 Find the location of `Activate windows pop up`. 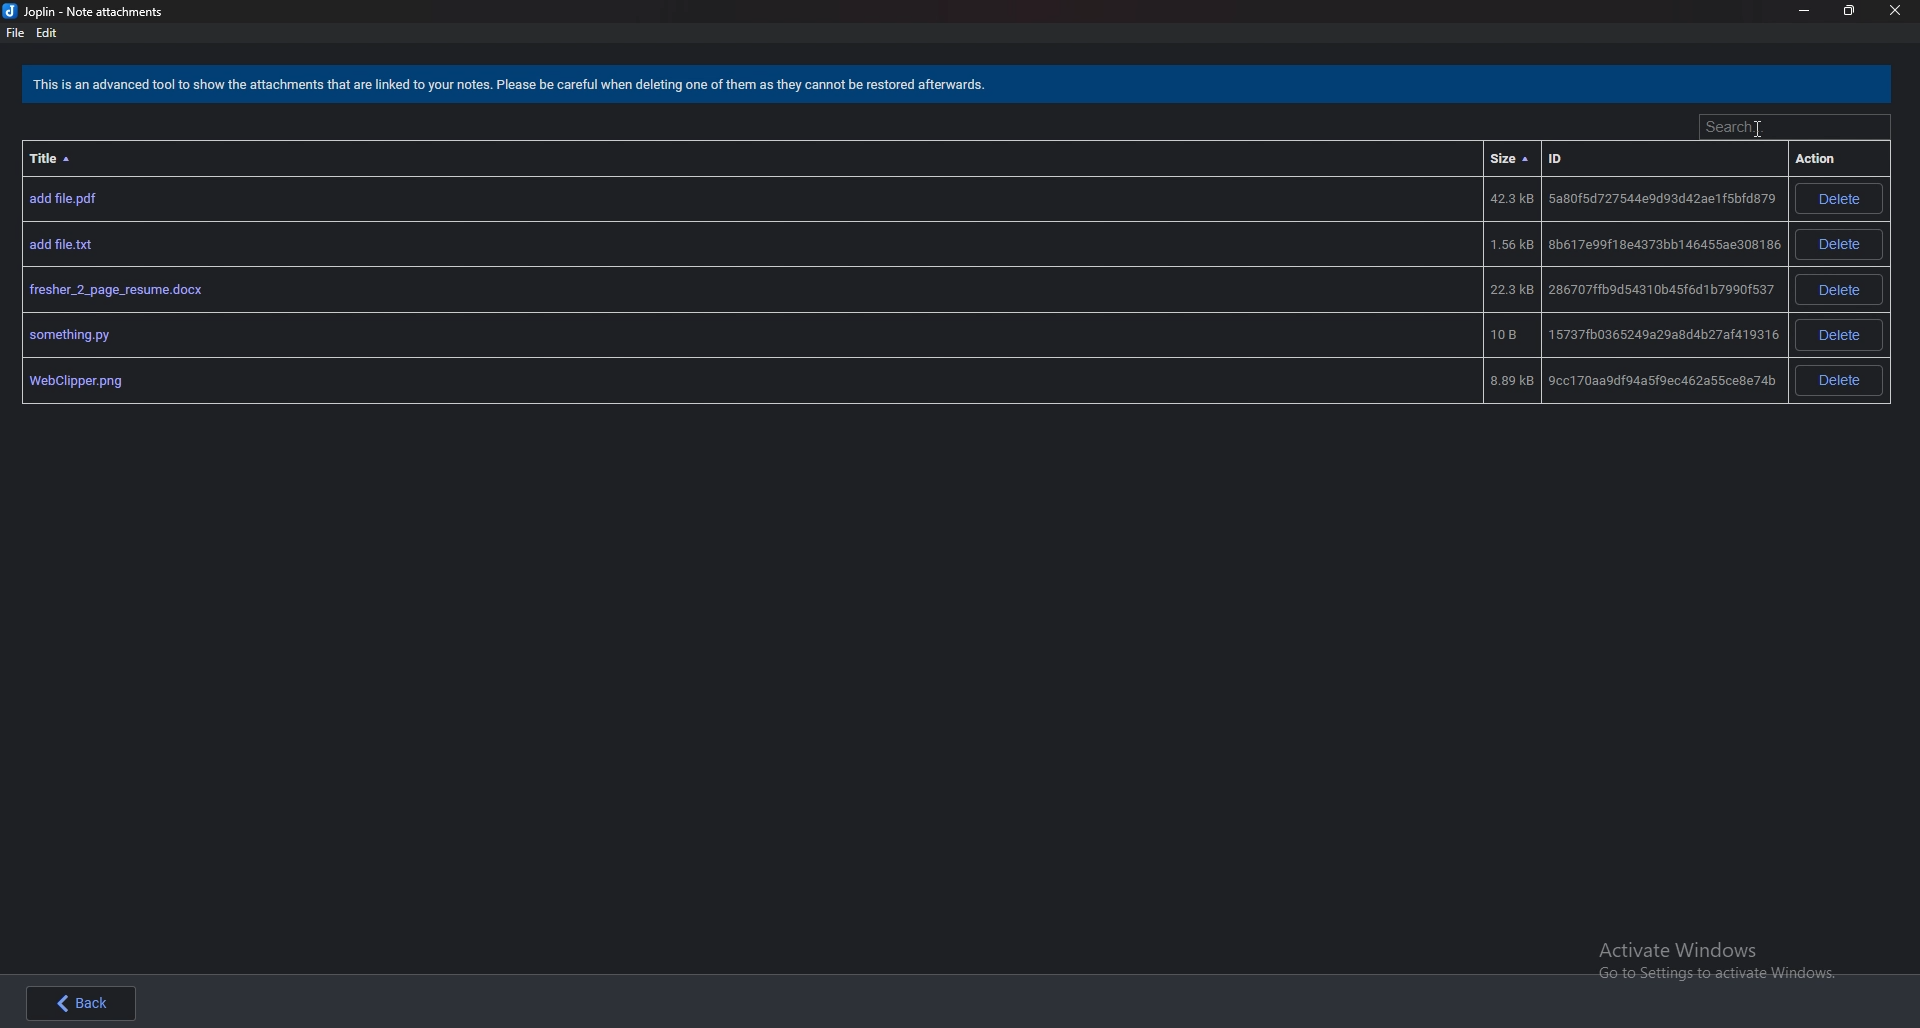

Activate windows pop up is located at coordinates (1724, 963).